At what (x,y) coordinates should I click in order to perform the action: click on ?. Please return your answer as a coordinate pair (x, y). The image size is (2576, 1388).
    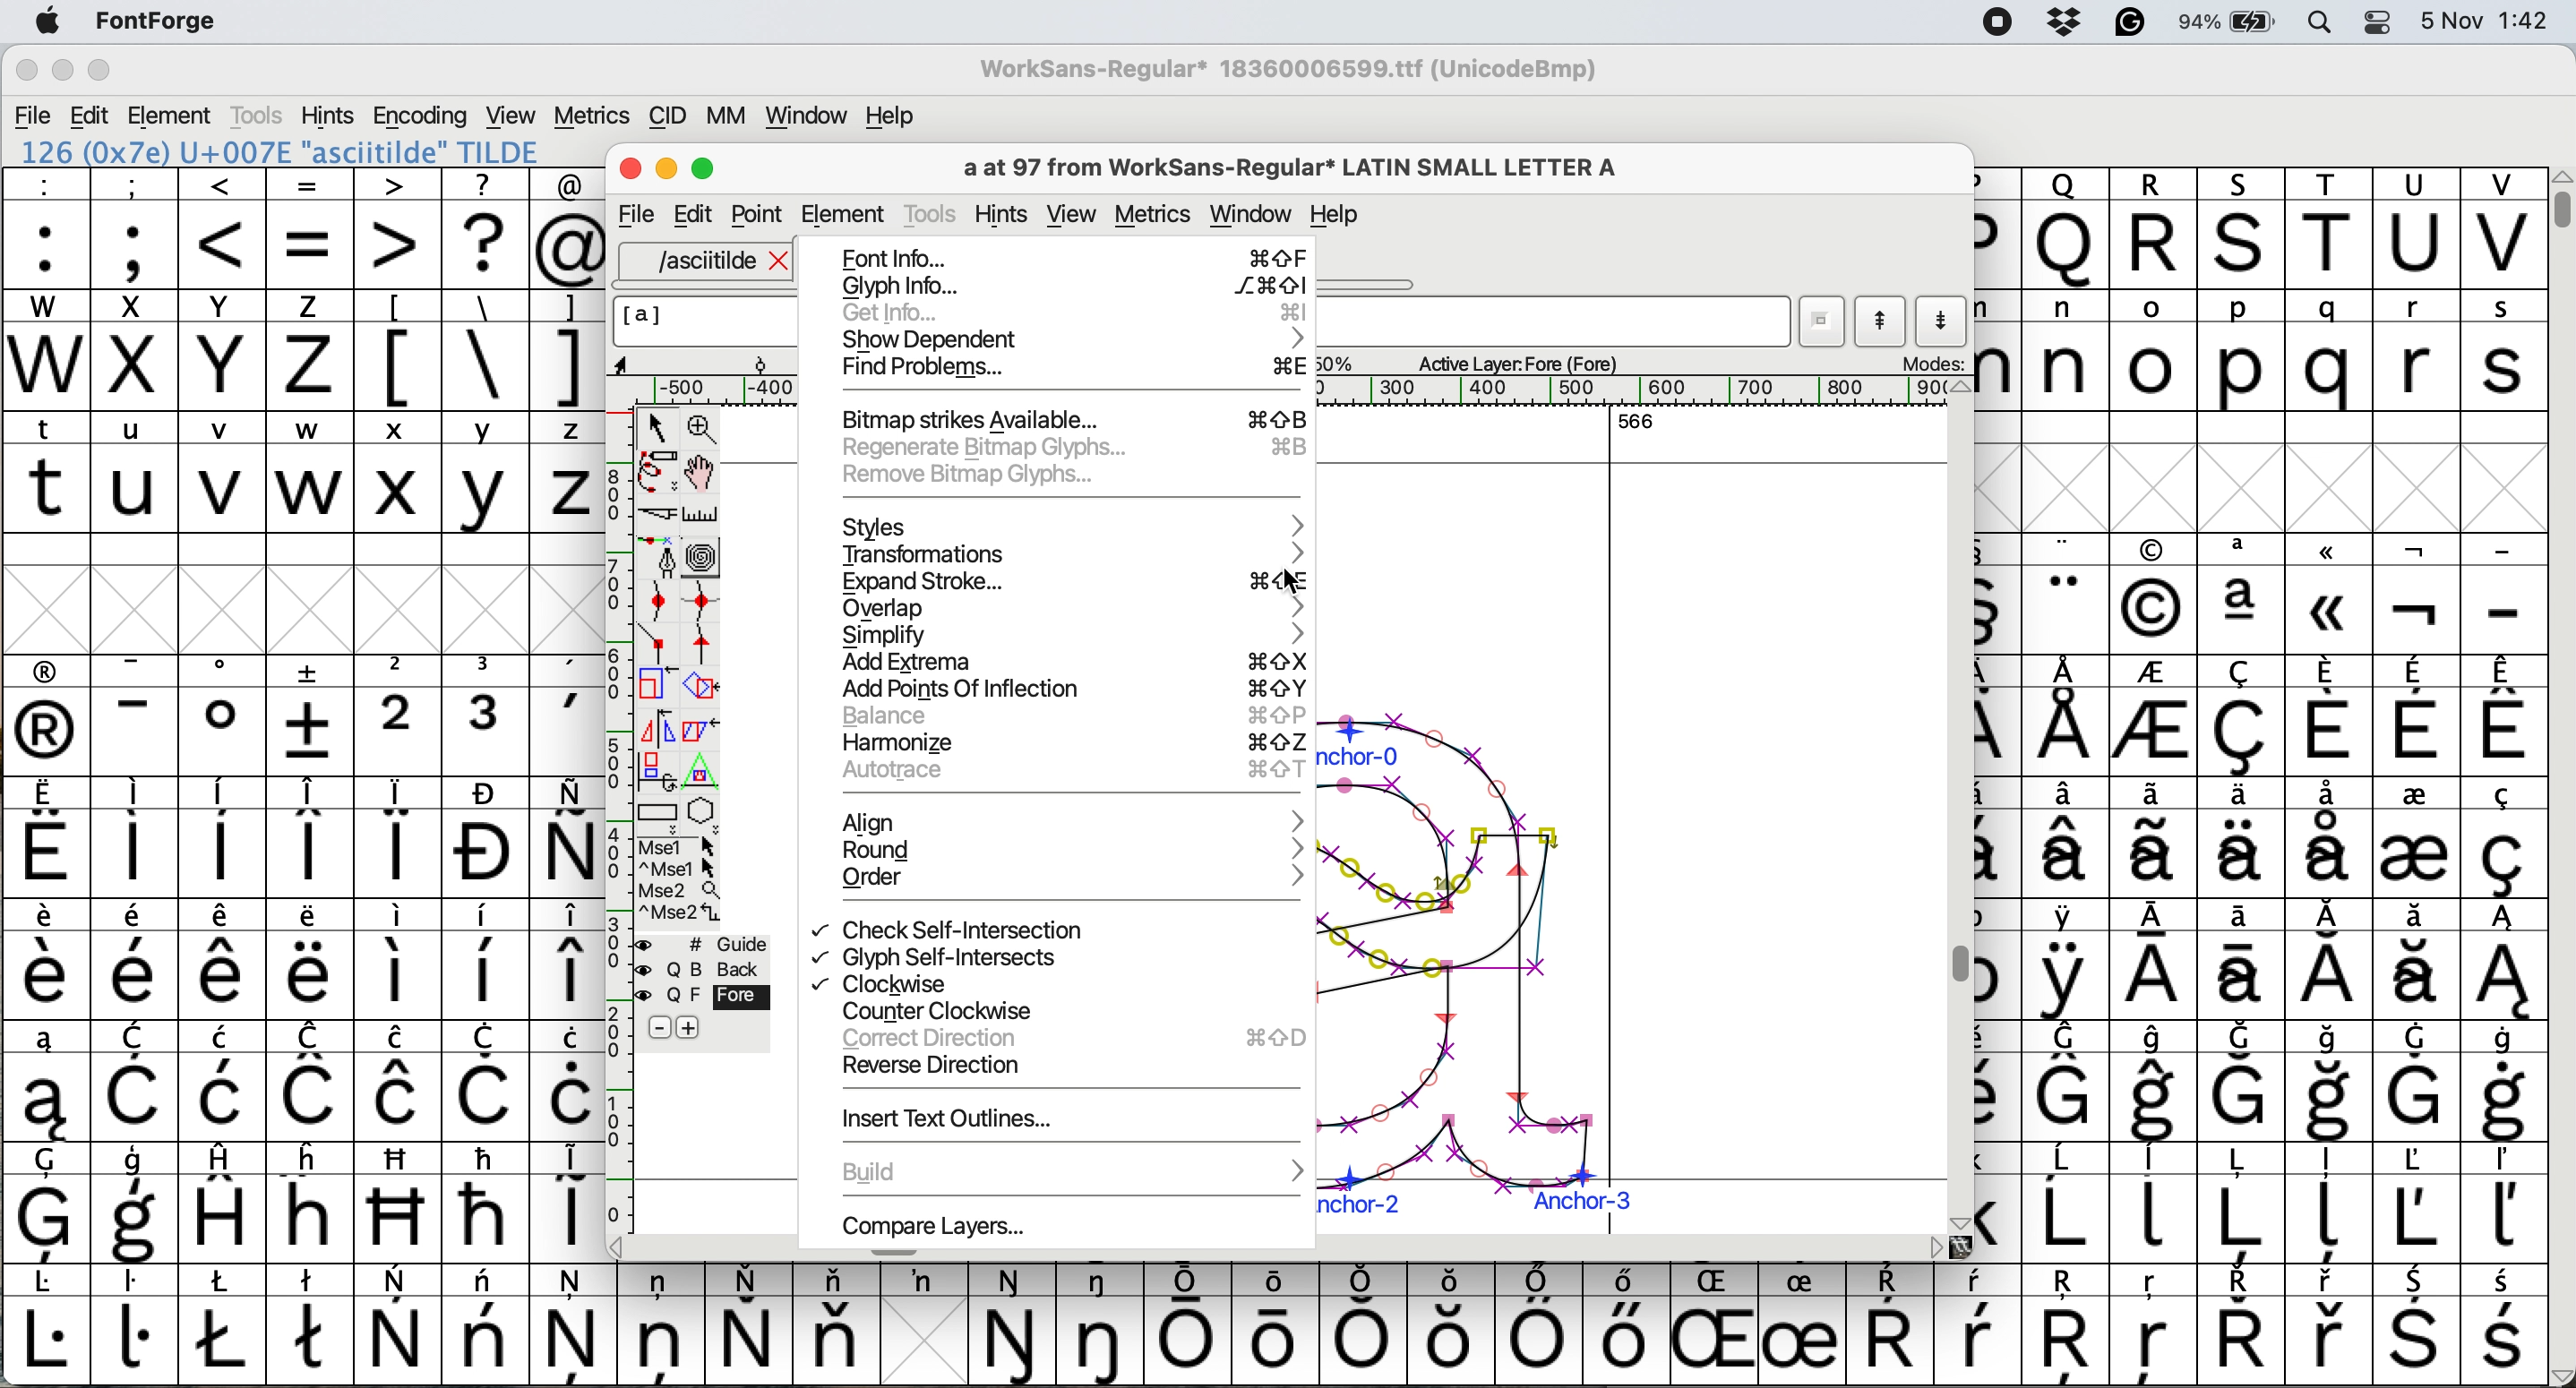
    Looking at the image, I should click on (485, 227).